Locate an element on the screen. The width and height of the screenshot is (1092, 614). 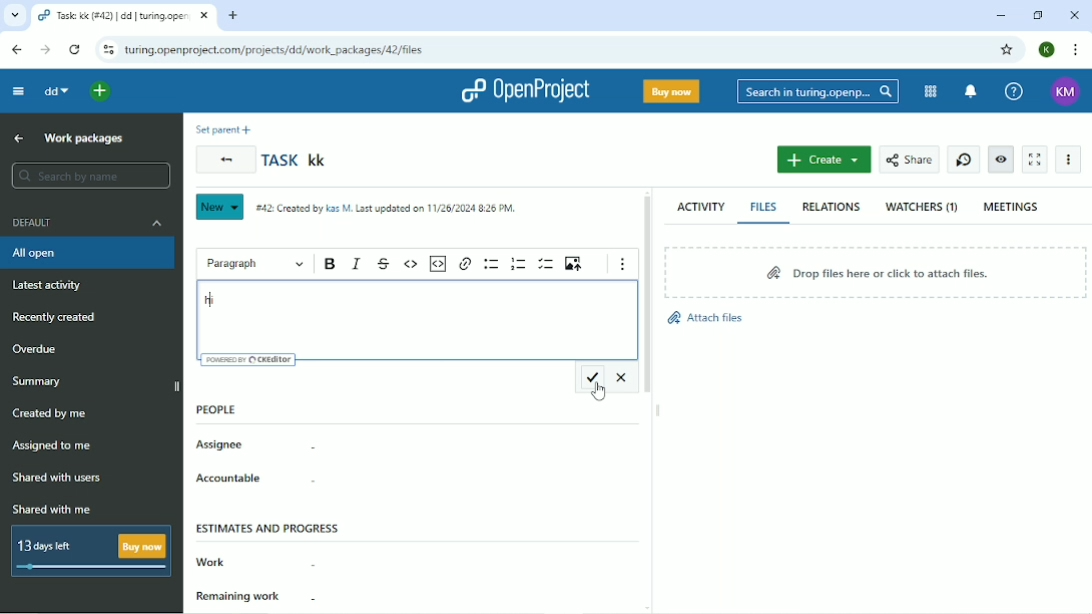
More is located at coordinates (1070, 159).